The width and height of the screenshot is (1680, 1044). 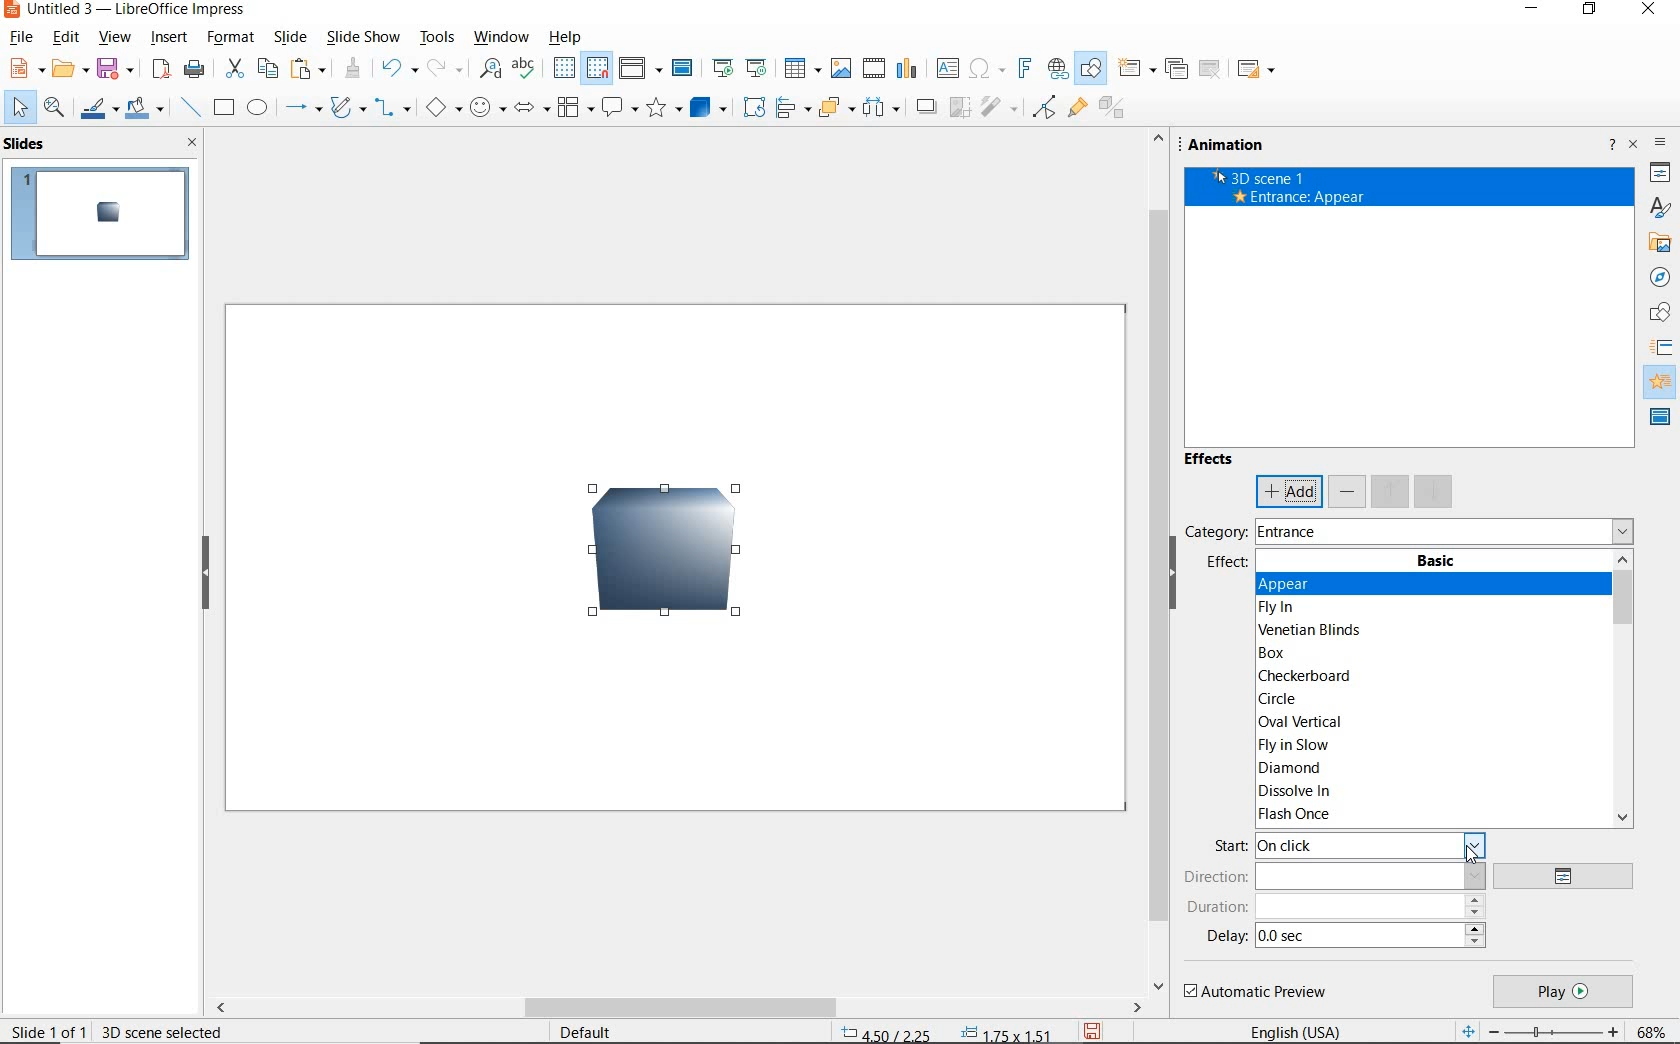 I want to click on cut, so click(x=236, y=69).